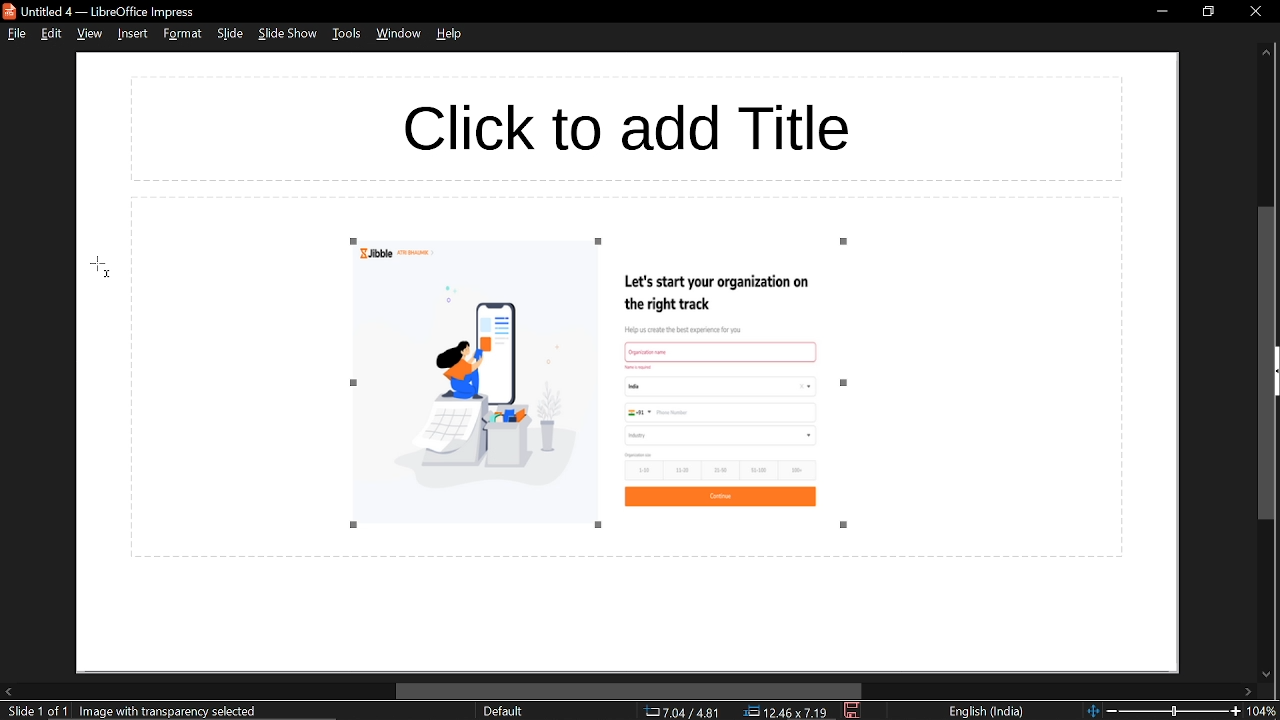 The height and width of the screenshot is (720, 1280). What do you see at coordinates (33, 712) in the screenshot?
I see `current slide` at bounding box center [33, 712].